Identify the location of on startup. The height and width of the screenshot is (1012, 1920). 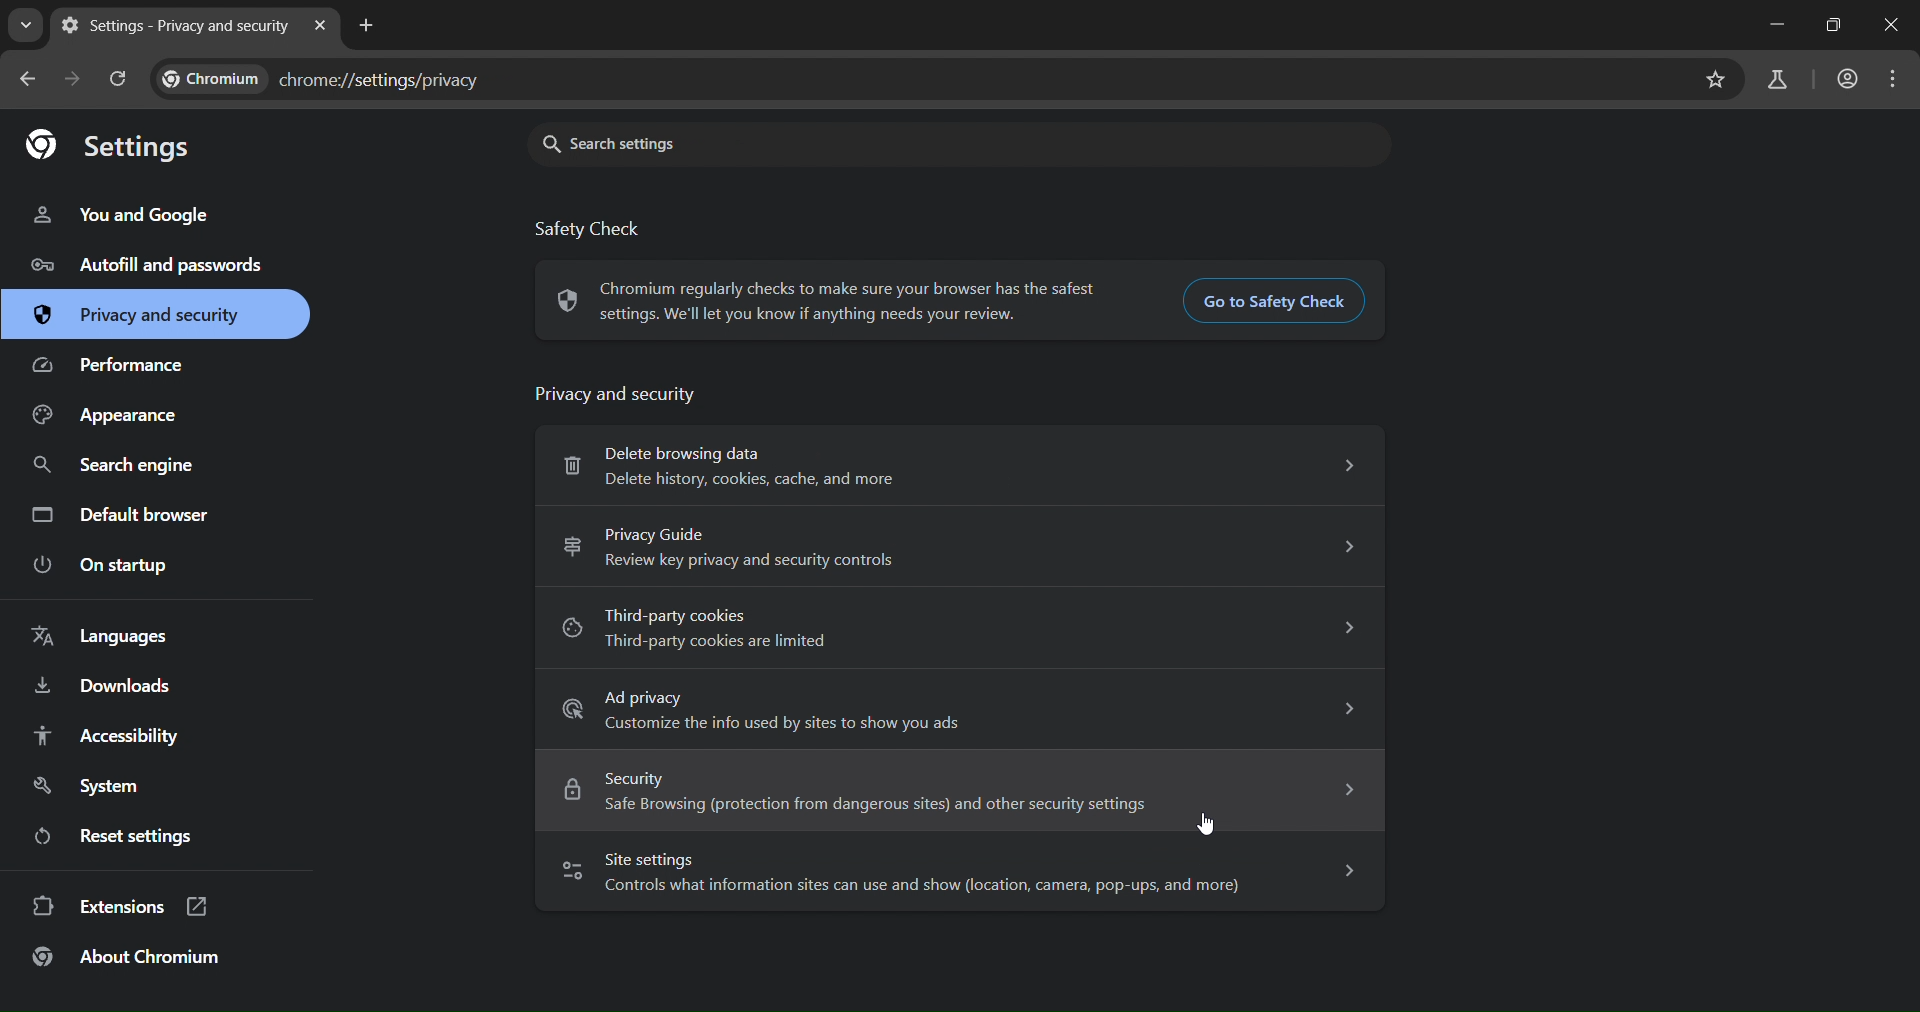
(107, 564).